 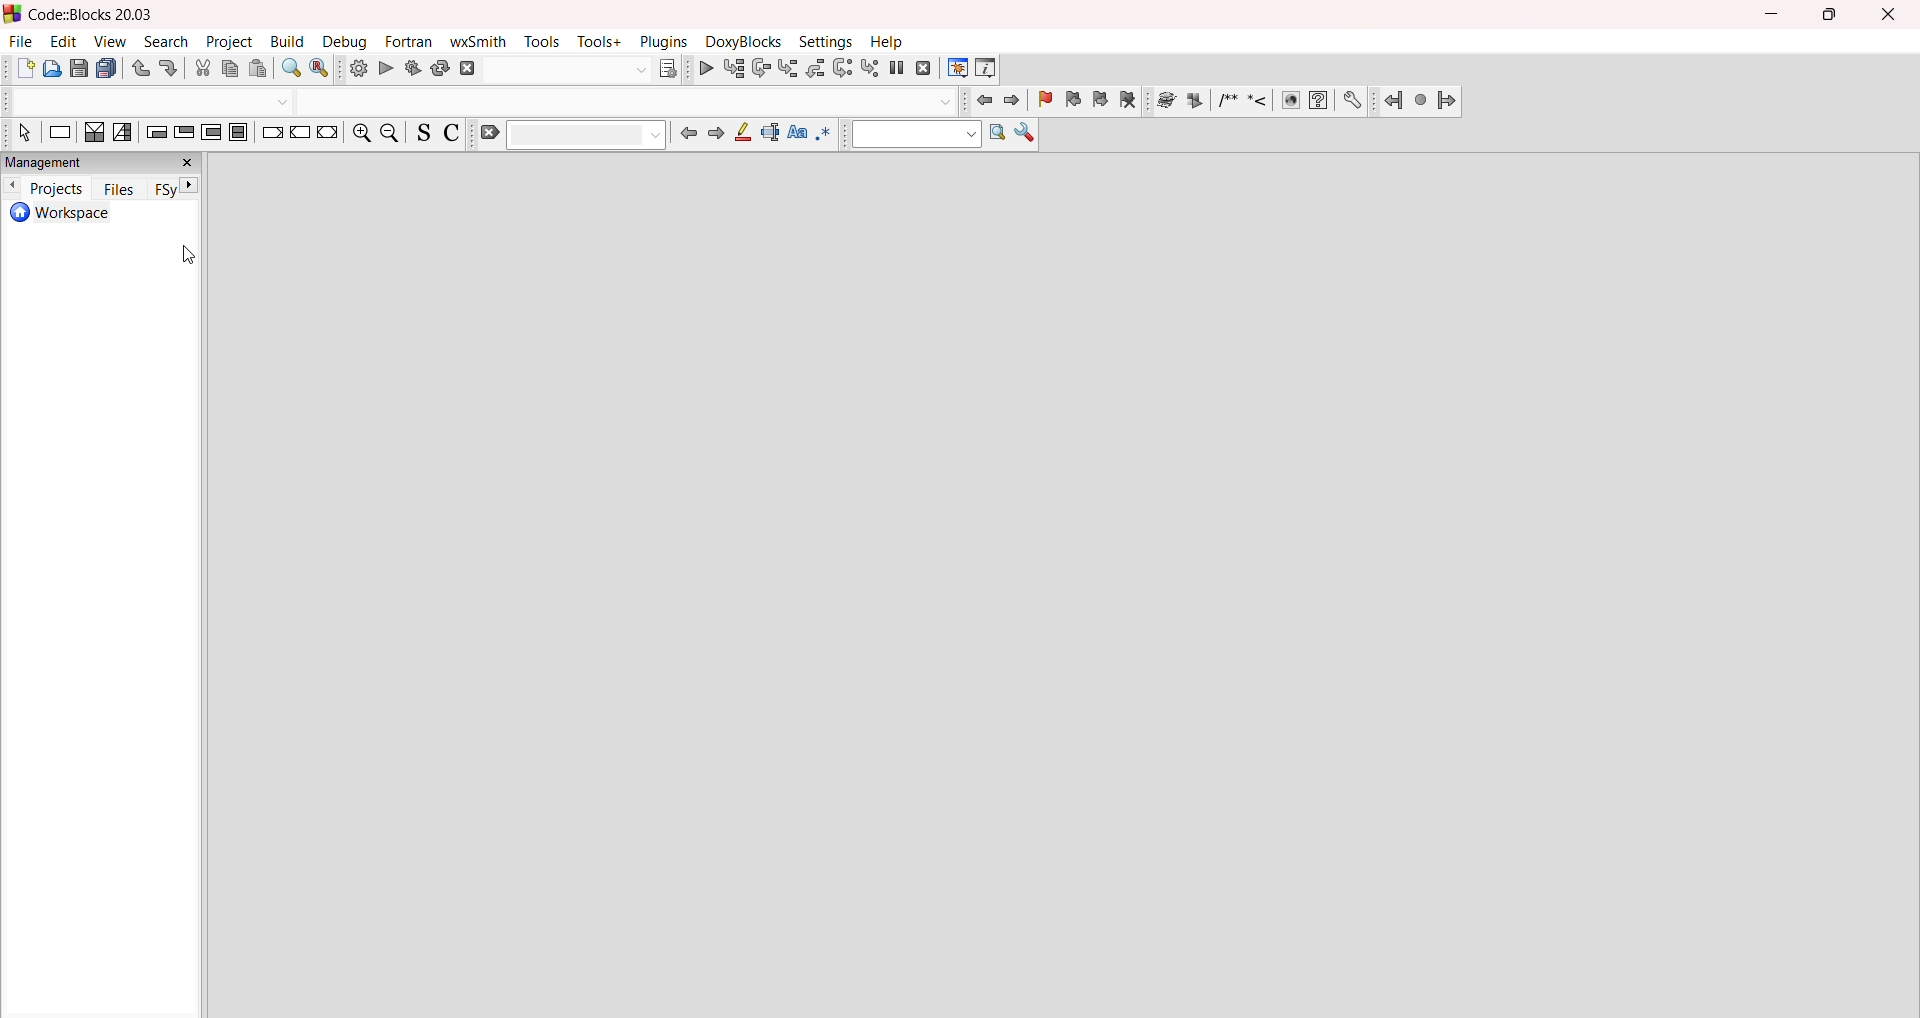 What do you see at coordinates (238, 134) in the screenshot?
I see `block instruction` at bounding box center [238, 134].